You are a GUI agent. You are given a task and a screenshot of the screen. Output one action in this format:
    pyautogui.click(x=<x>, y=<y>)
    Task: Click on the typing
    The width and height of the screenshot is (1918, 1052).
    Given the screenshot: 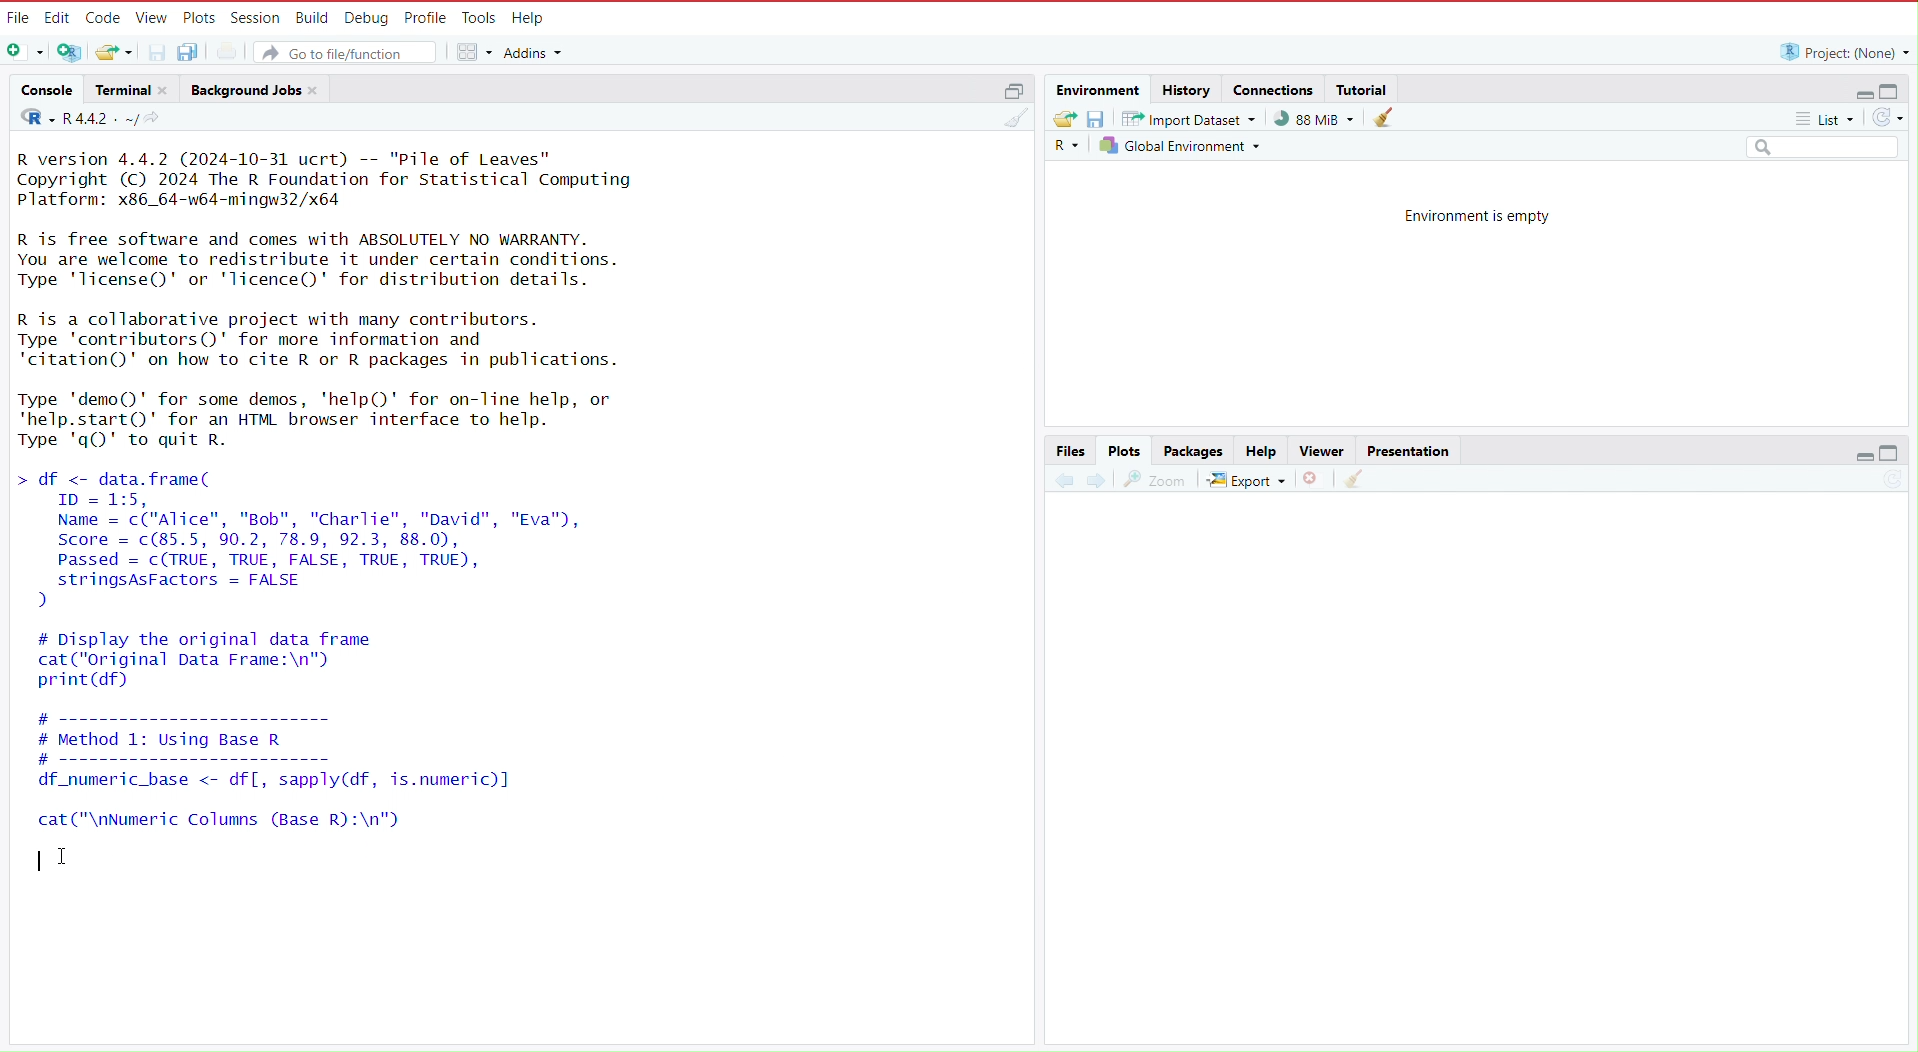 What is the action you would take?
    pyautogui.click(x=26, y=864)
    